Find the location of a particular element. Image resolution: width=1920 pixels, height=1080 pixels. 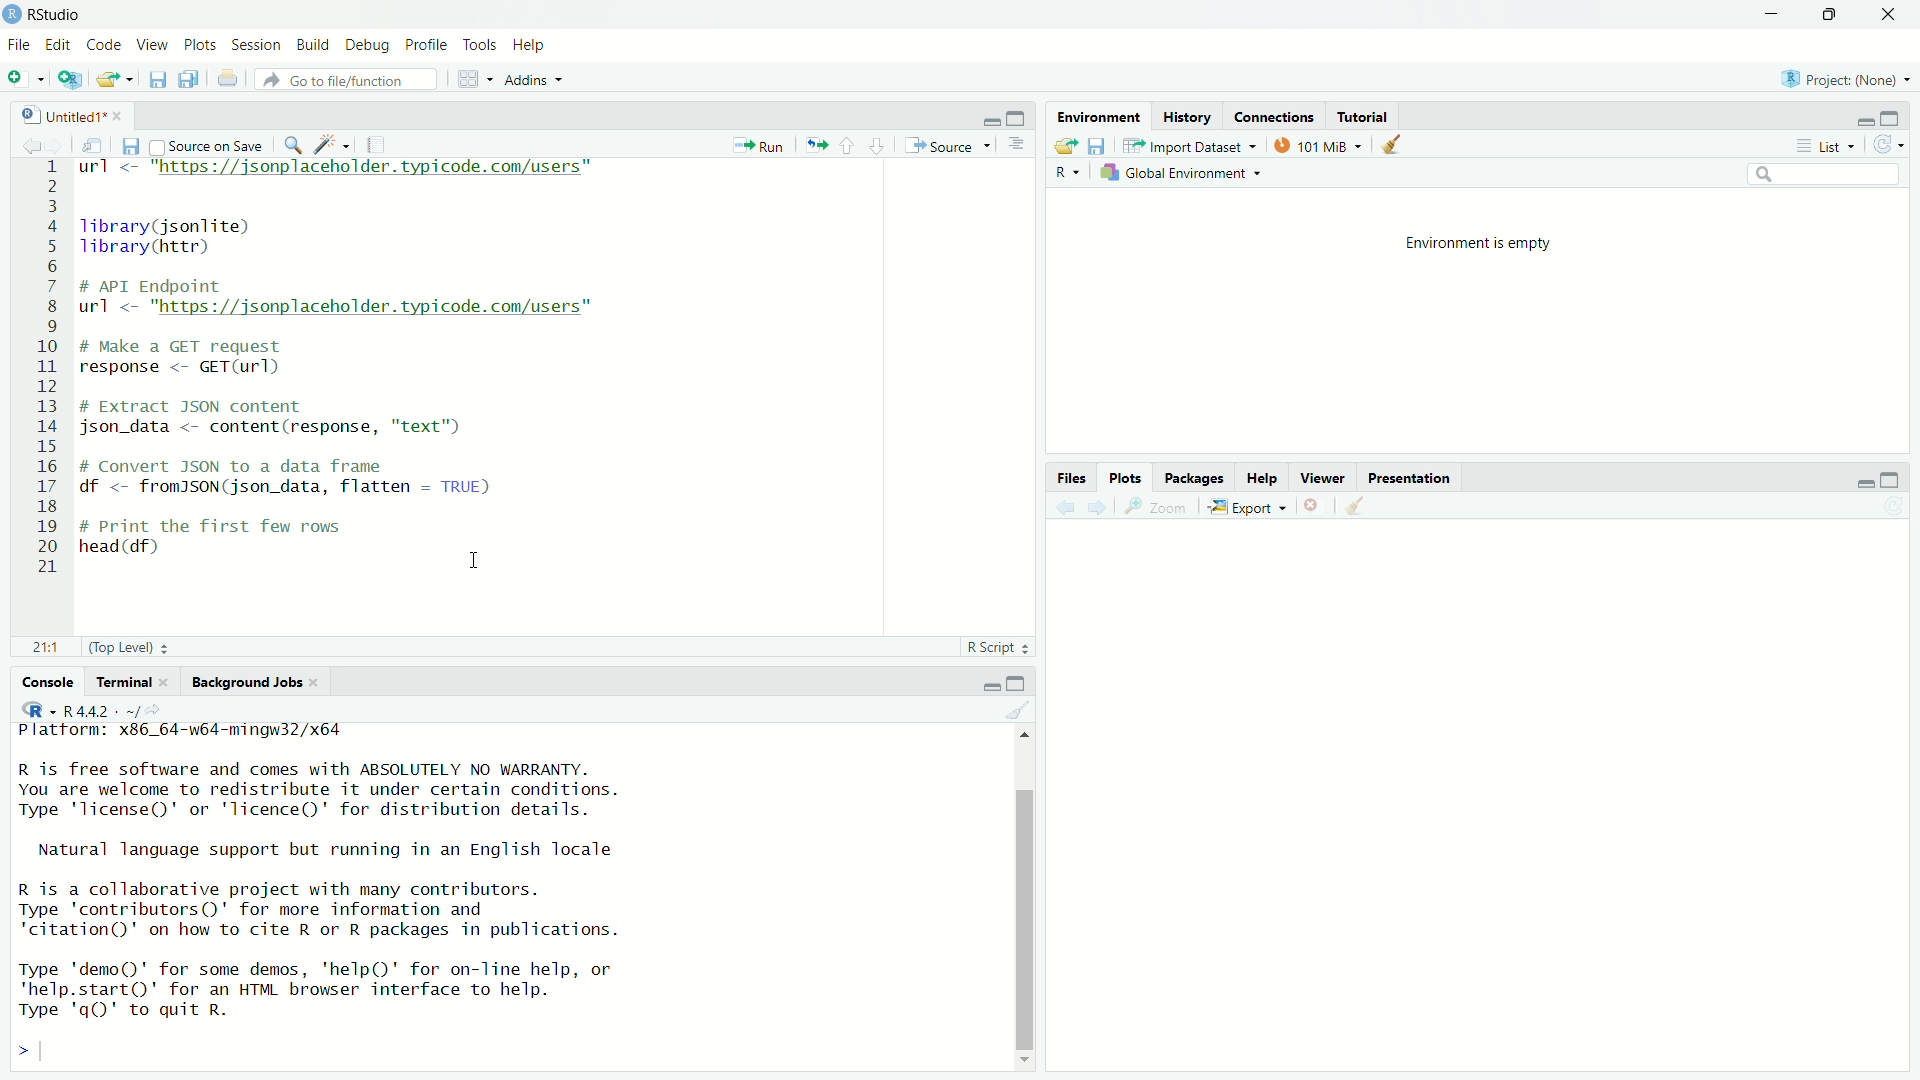

Show Document Outline is located at coordinates (1018, 145).